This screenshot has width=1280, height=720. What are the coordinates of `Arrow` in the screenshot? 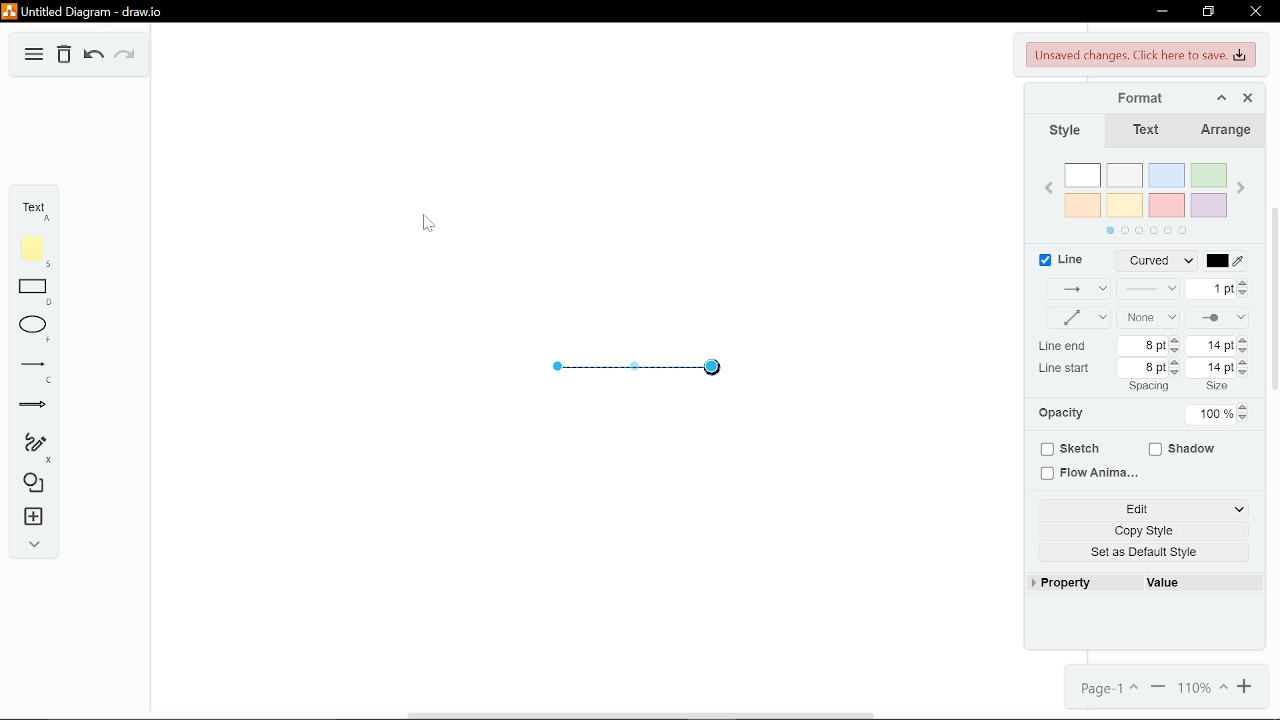 It's located at (37, 409).